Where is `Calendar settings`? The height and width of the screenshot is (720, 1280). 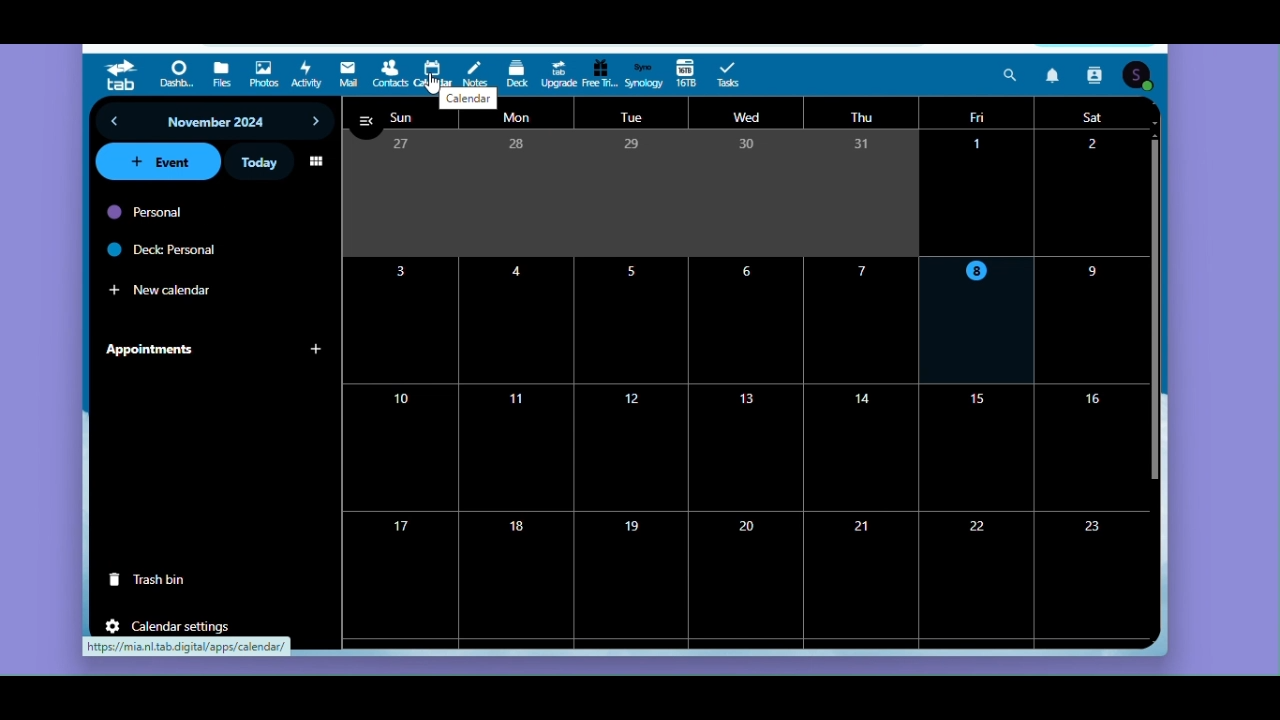
Calendar settings is located at coordinates (170, 625).